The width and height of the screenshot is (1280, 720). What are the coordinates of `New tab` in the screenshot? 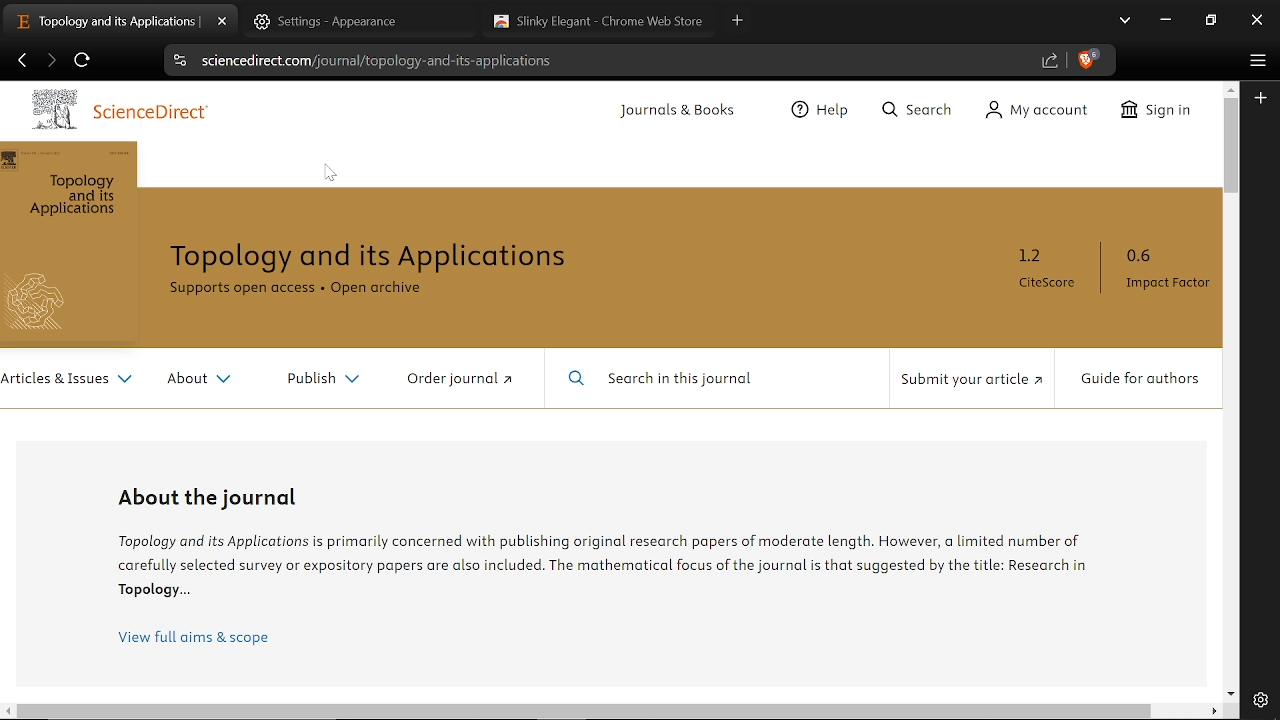 It's located at (741, 20).